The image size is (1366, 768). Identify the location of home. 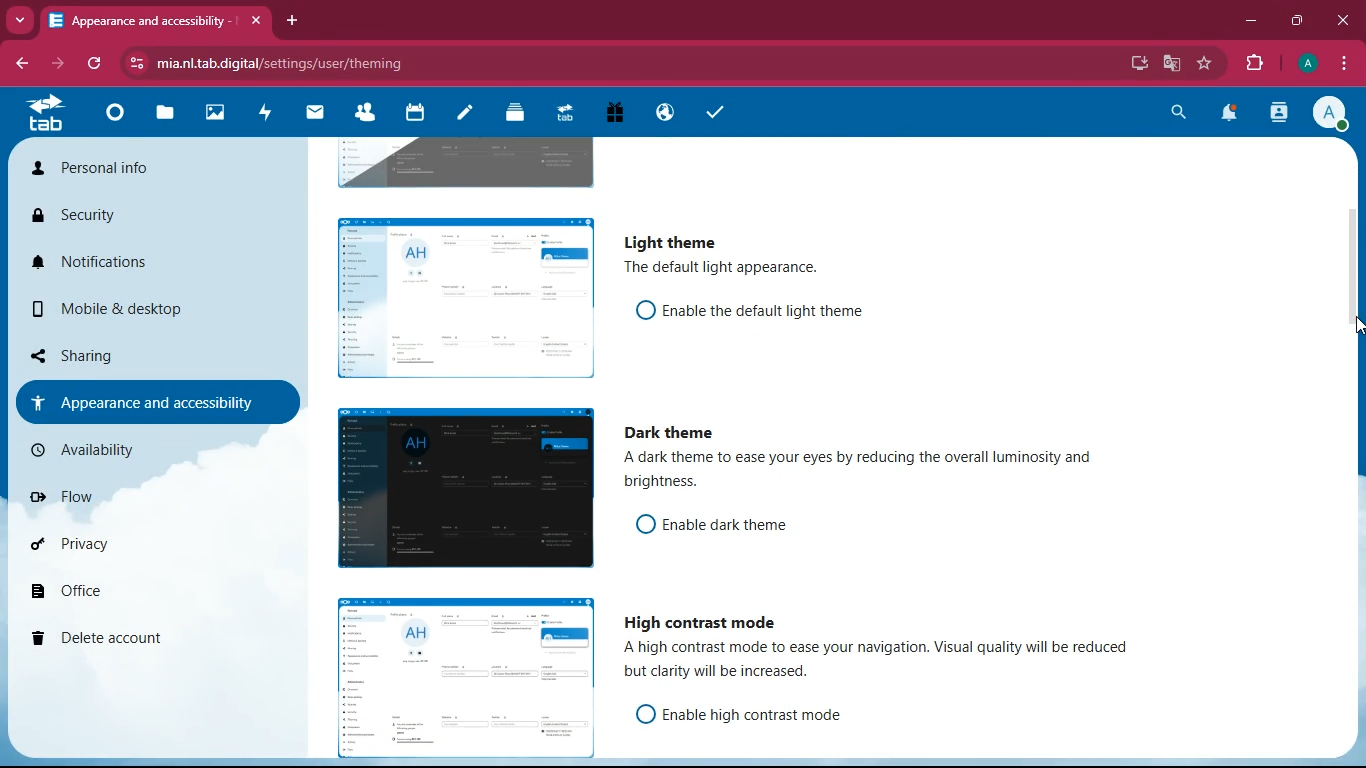
(110, 119).